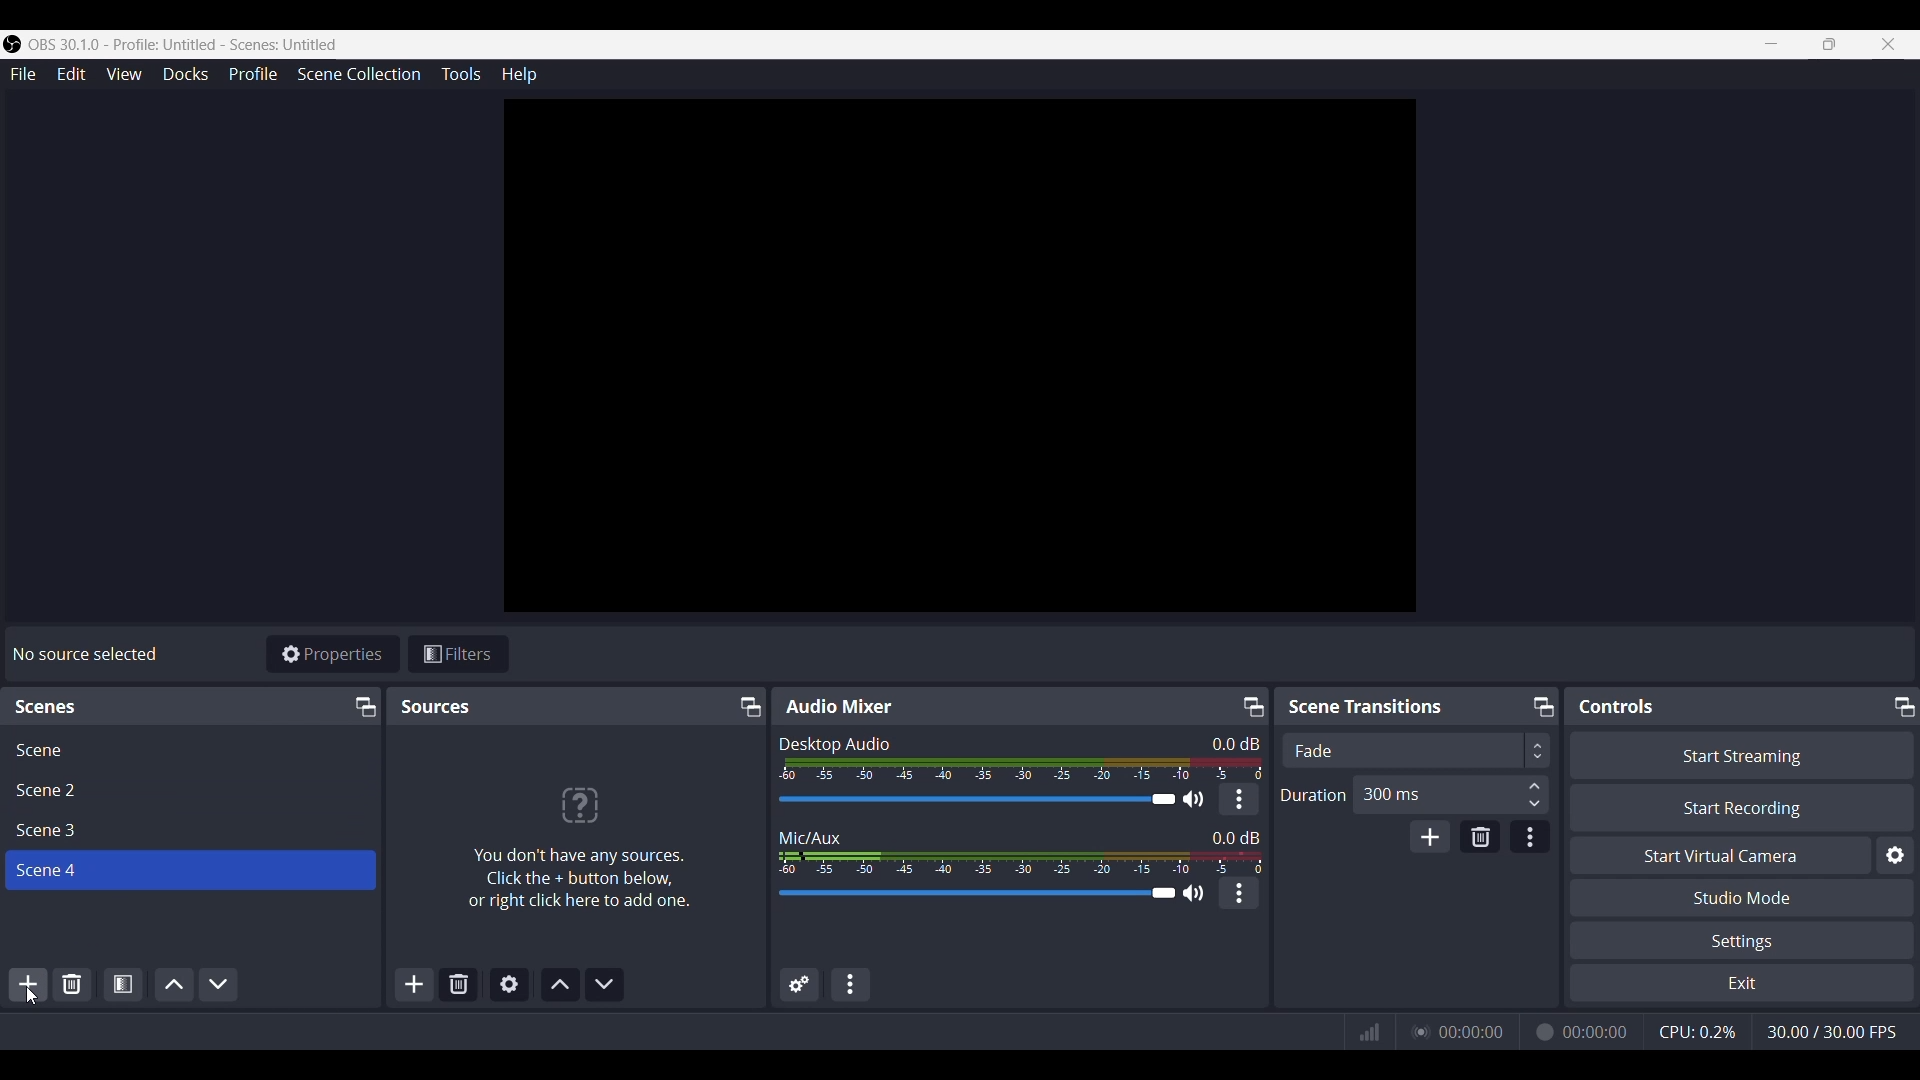 This screenshot has width=1920, height=1080. What do you see at coordinates (1020, 860) in the screenshot?
I see `Volume Indicator` at bounding box center [1020, 860].